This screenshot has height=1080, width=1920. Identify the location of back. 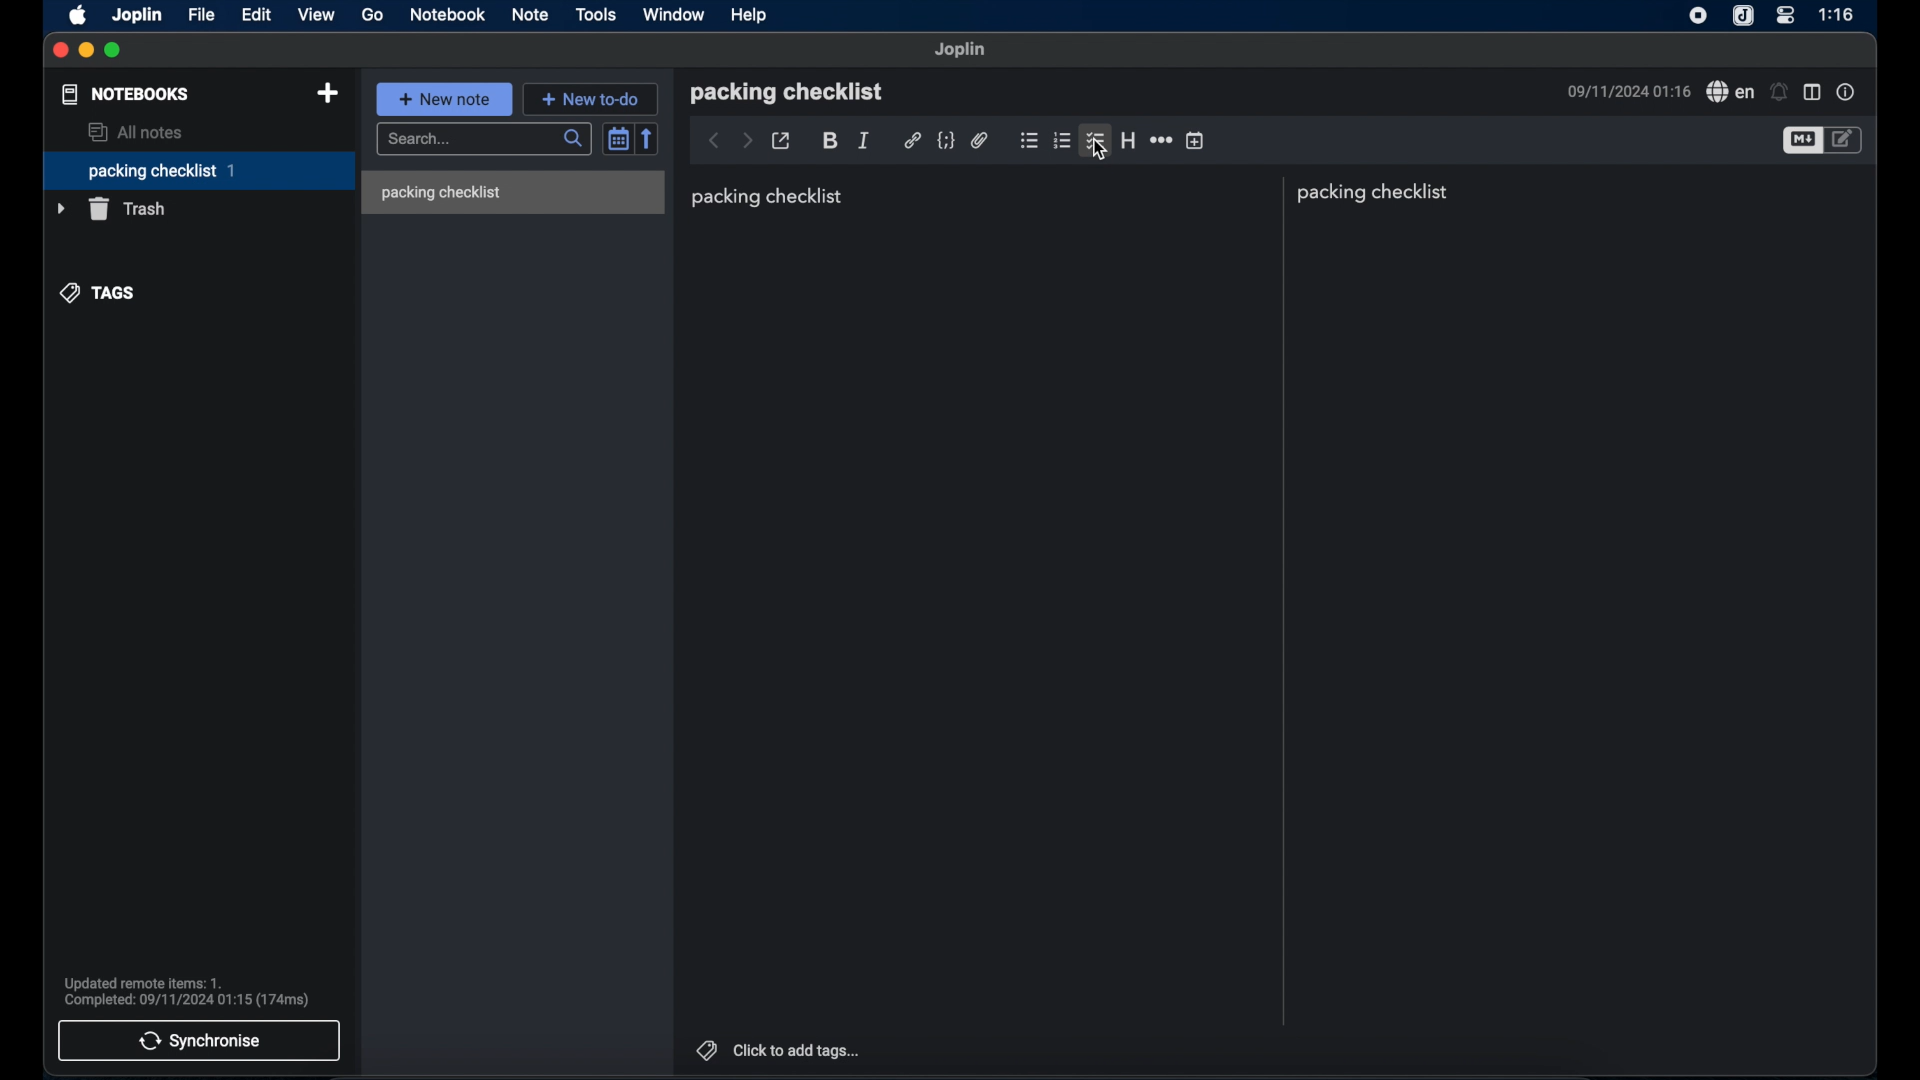
(714, 141).